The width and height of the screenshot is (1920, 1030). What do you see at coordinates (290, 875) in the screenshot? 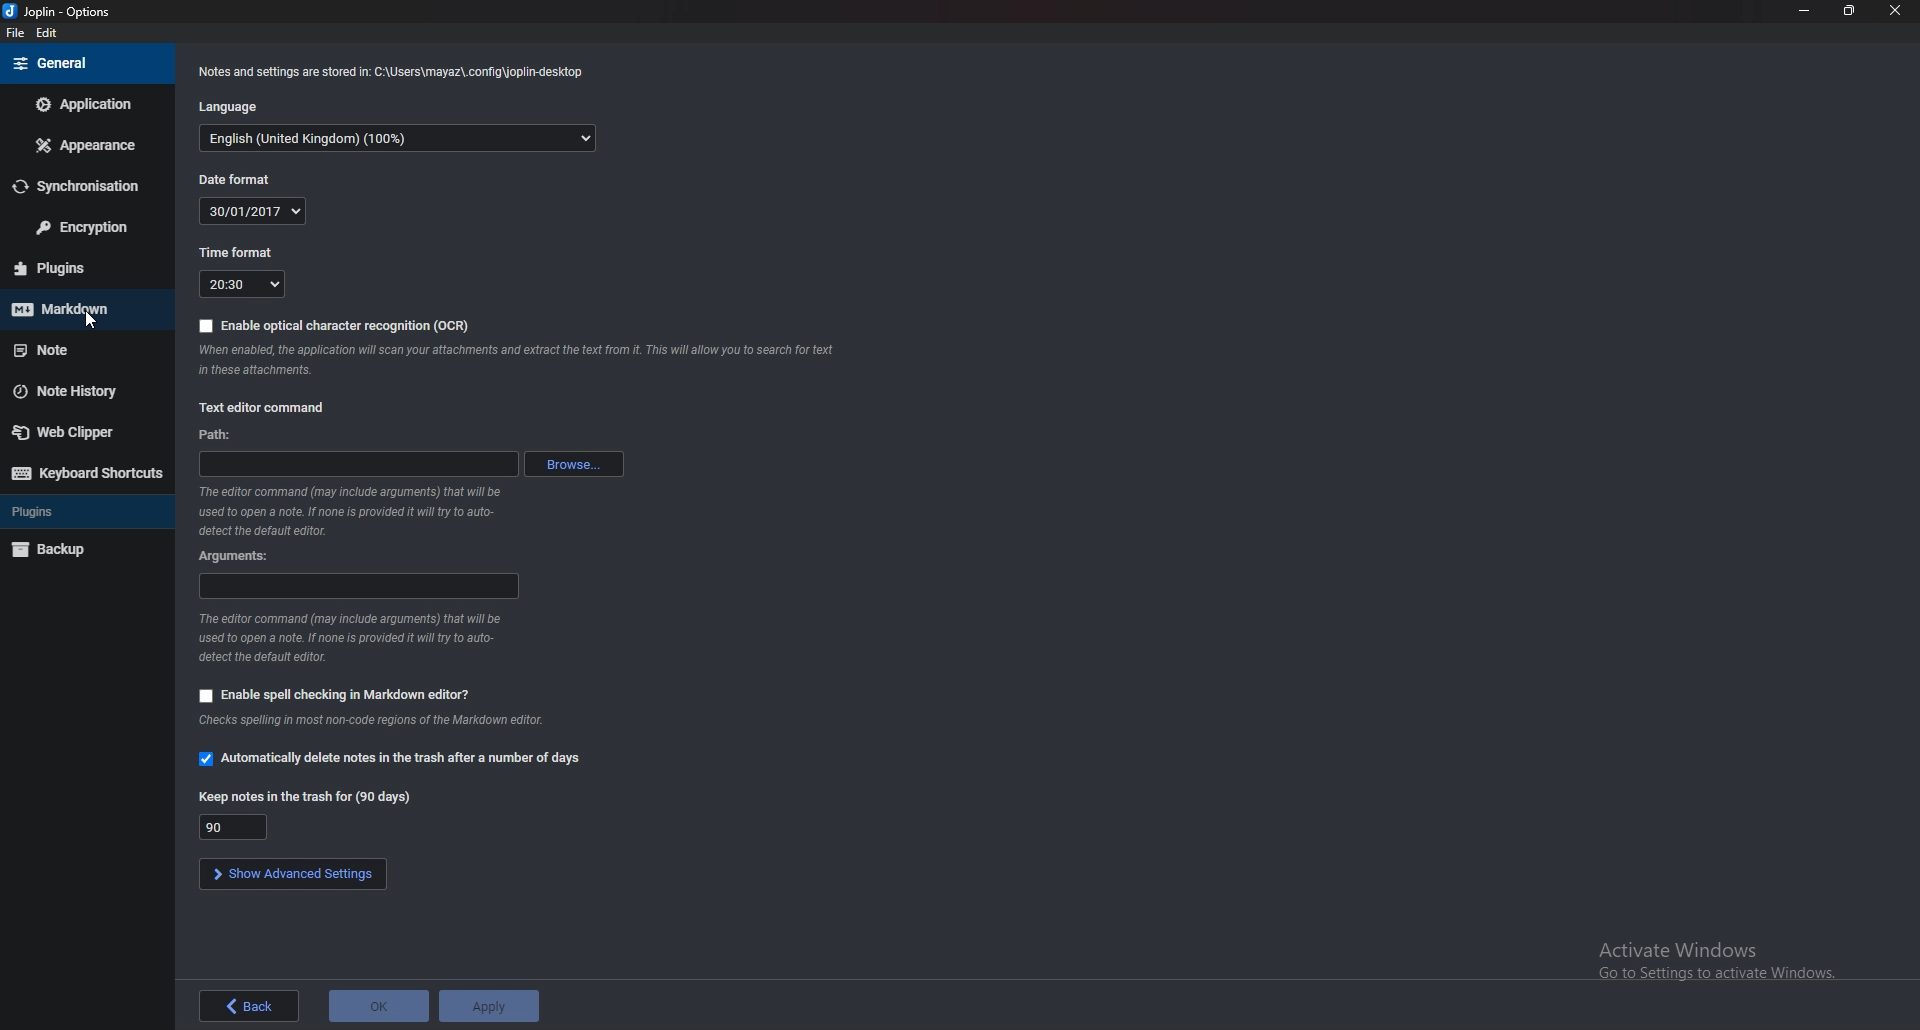
I see `show advanced settings` at bounding box center [290, 875].